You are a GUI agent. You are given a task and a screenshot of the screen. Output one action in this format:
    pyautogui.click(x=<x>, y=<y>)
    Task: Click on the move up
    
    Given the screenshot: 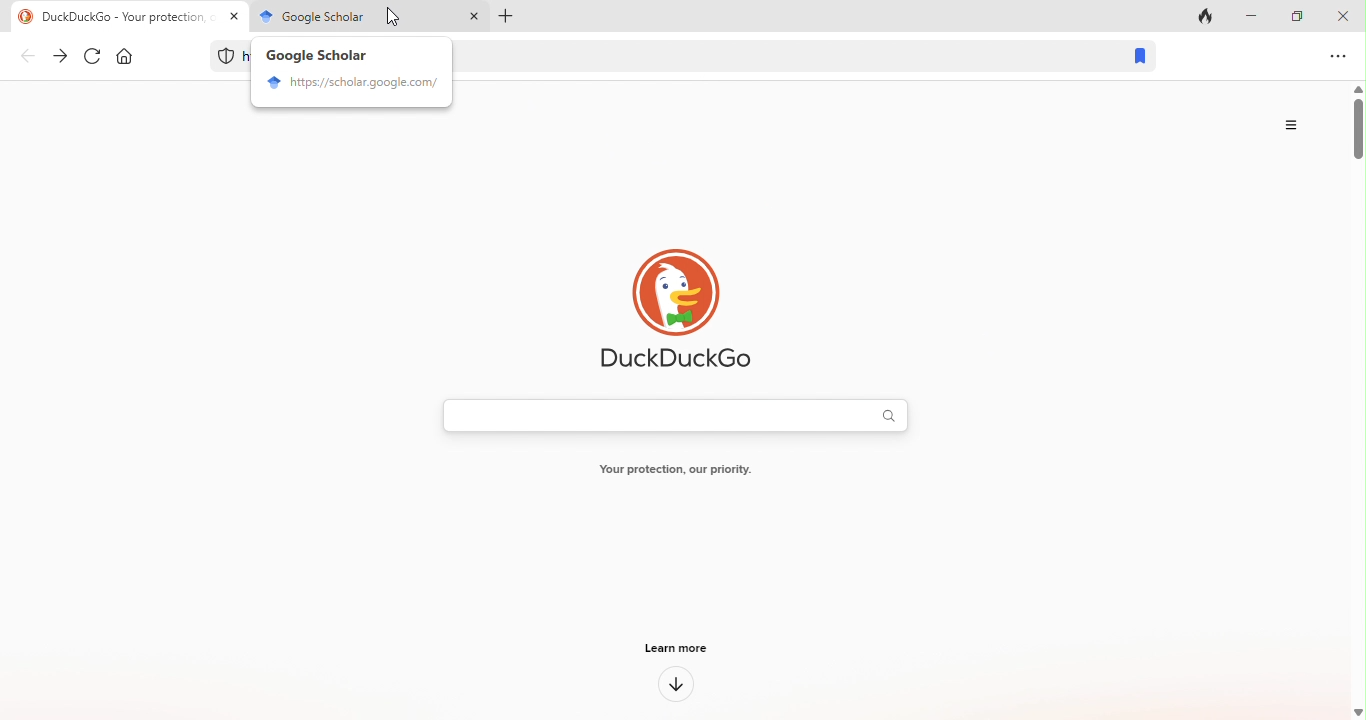 What is the action you would take?
    pyautogui.click(x=1357, y=87)
    